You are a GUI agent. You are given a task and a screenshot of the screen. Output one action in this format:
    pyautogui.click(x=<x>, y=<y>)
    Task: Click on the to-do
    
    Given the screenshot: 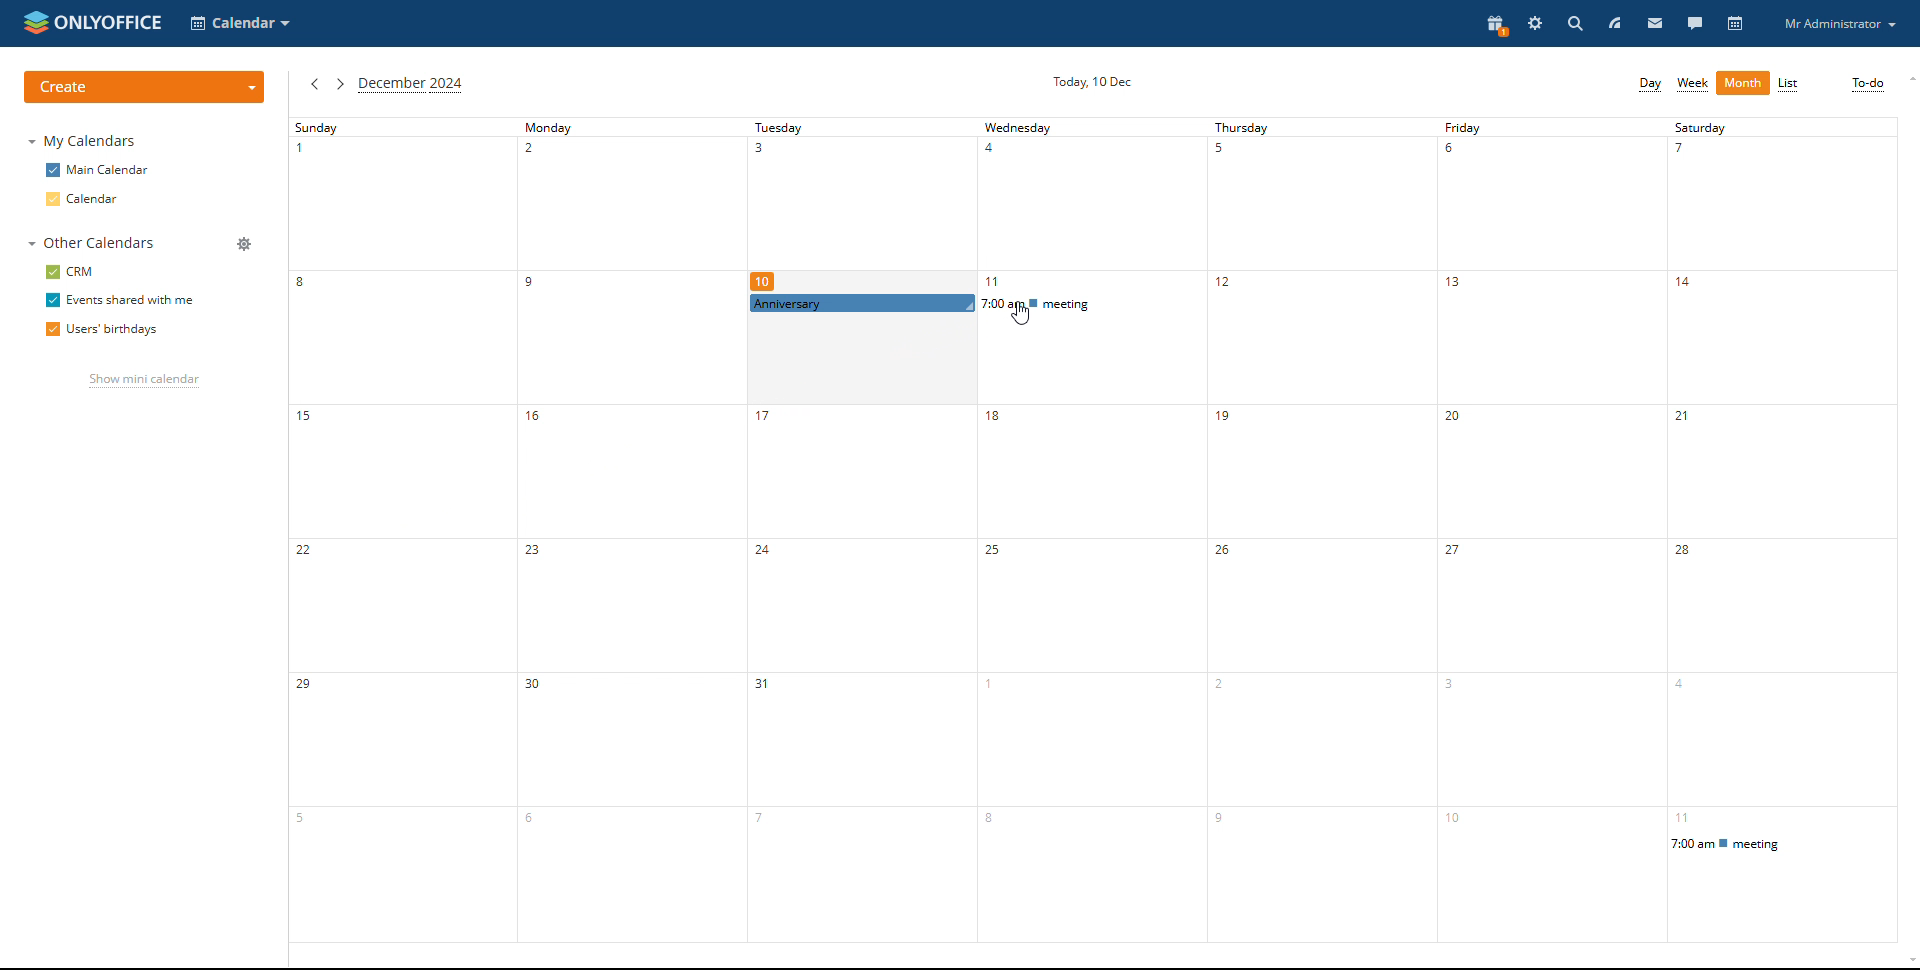 What is the action you would take?
    pyautogui.click(x=1865, y=84)
    